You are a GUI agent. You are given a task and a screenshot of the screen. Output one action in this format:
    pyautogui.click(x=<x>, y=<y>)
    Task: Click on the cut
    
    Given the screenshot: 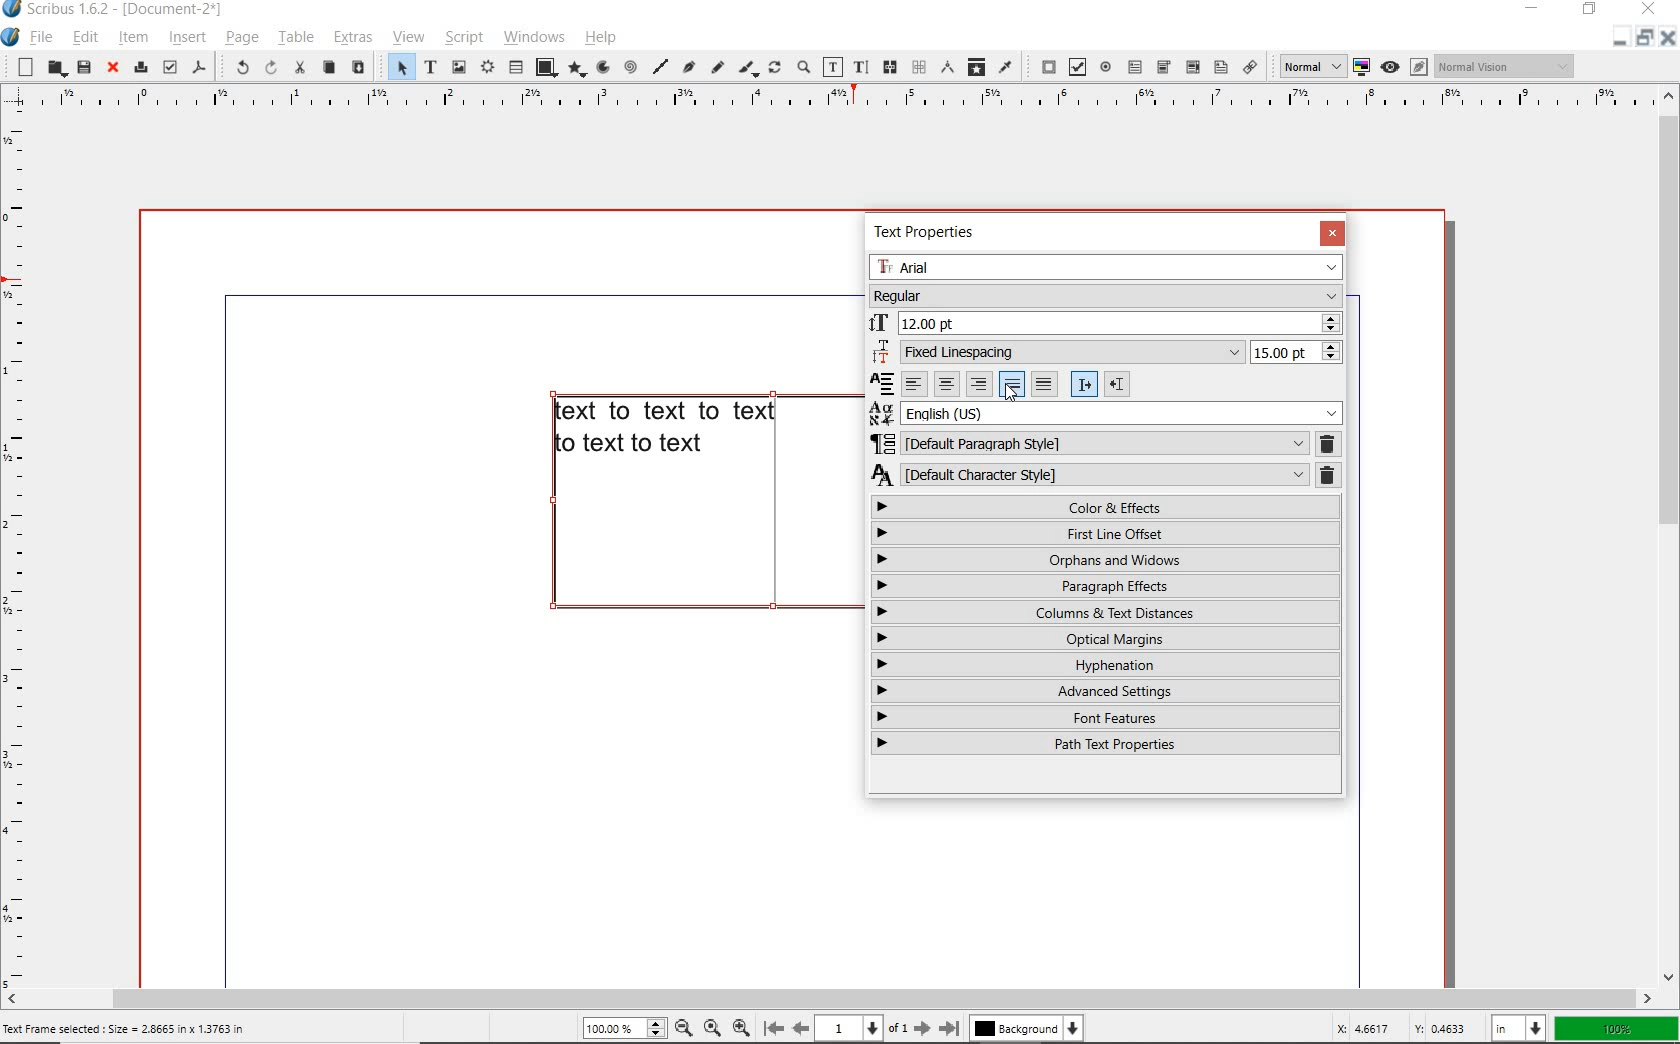 What is the action you would take?
    pyautogui.click(x=297, y=68)
    